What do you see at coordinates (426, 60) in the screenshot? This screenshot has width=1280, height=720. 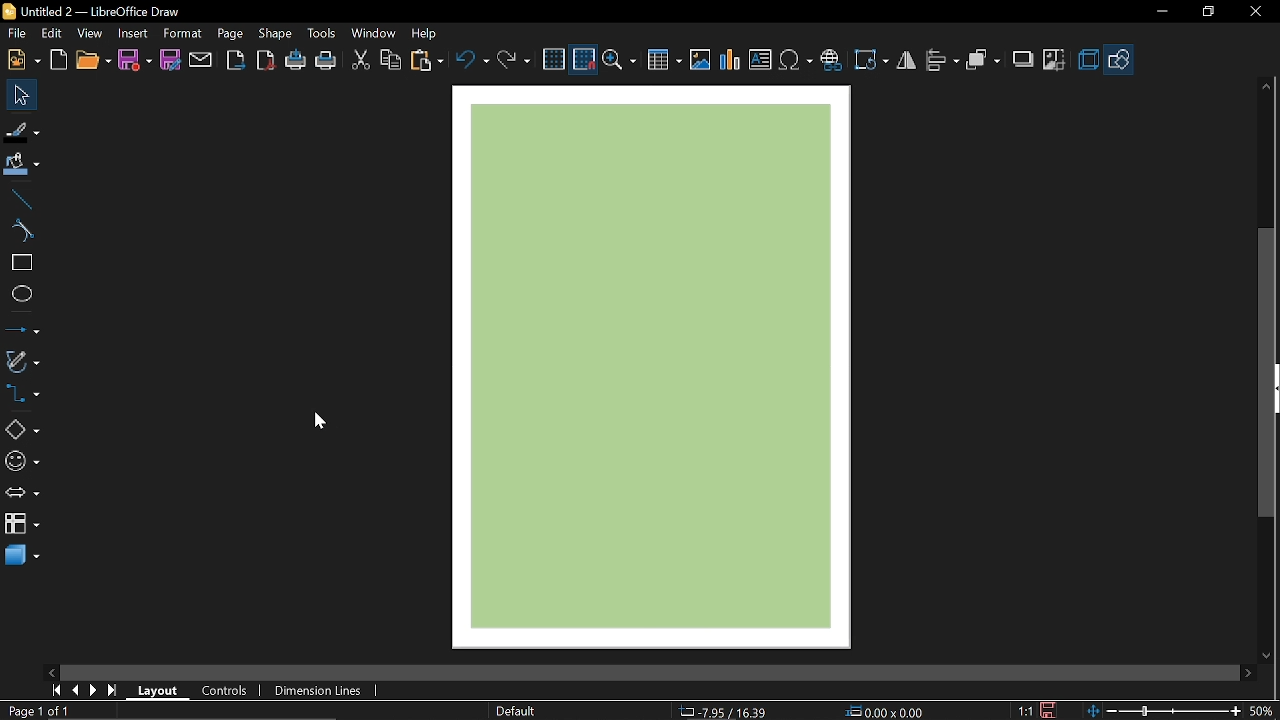 I see `Paste` at bounding box center [426, 60].